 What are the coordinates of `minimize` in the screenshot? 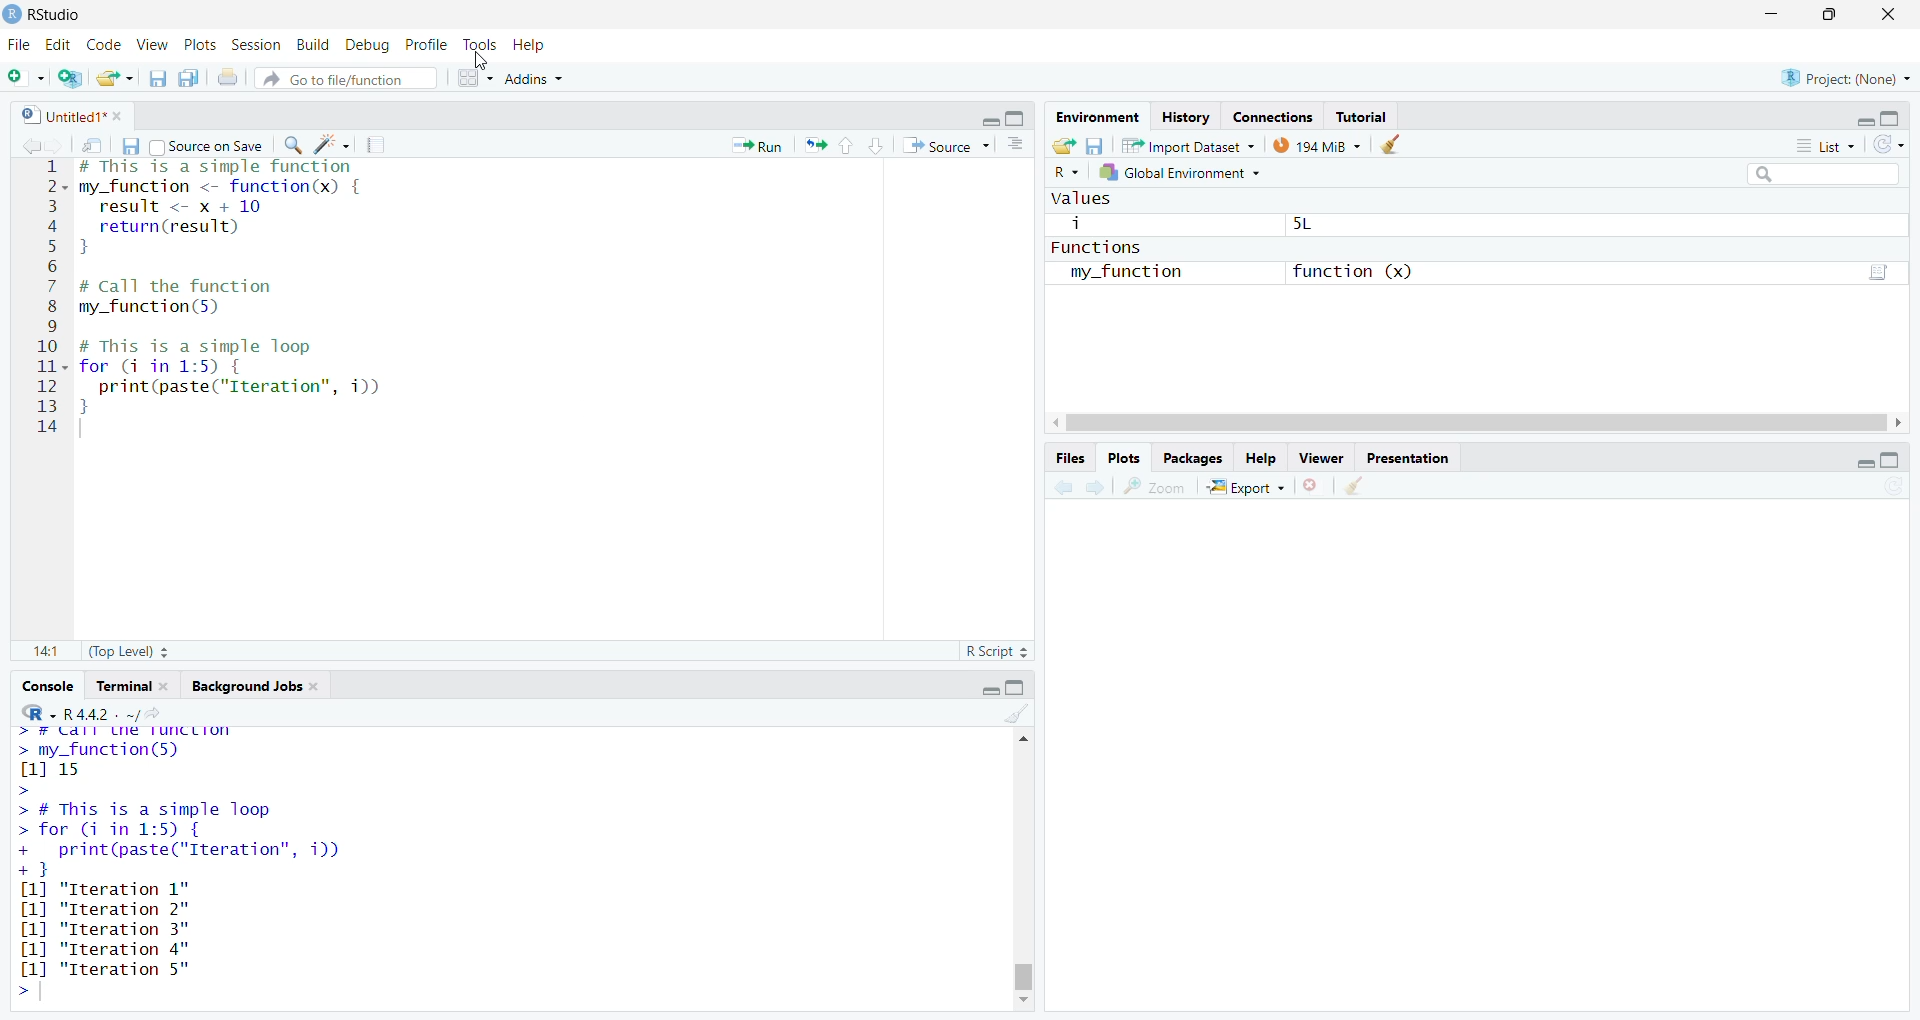 It's located at (986, 119).